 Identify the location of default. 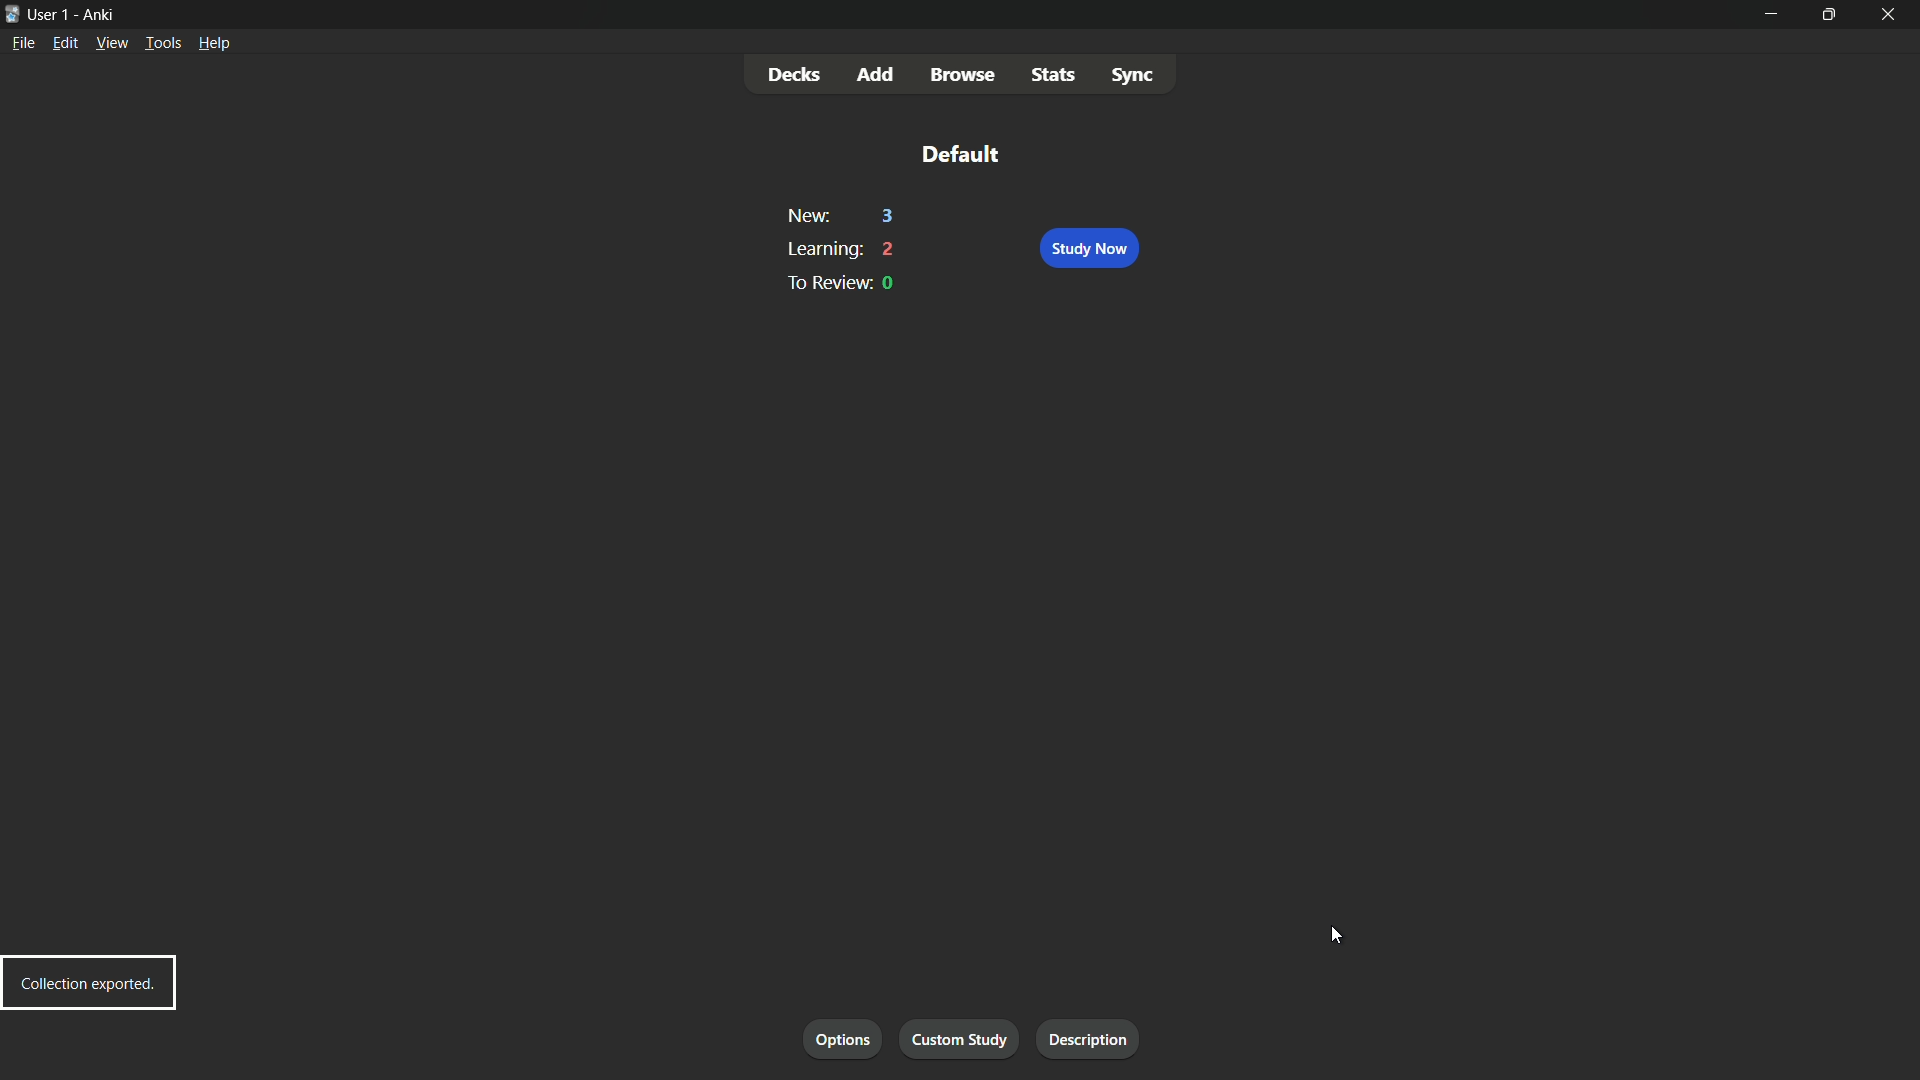
(959, 153).